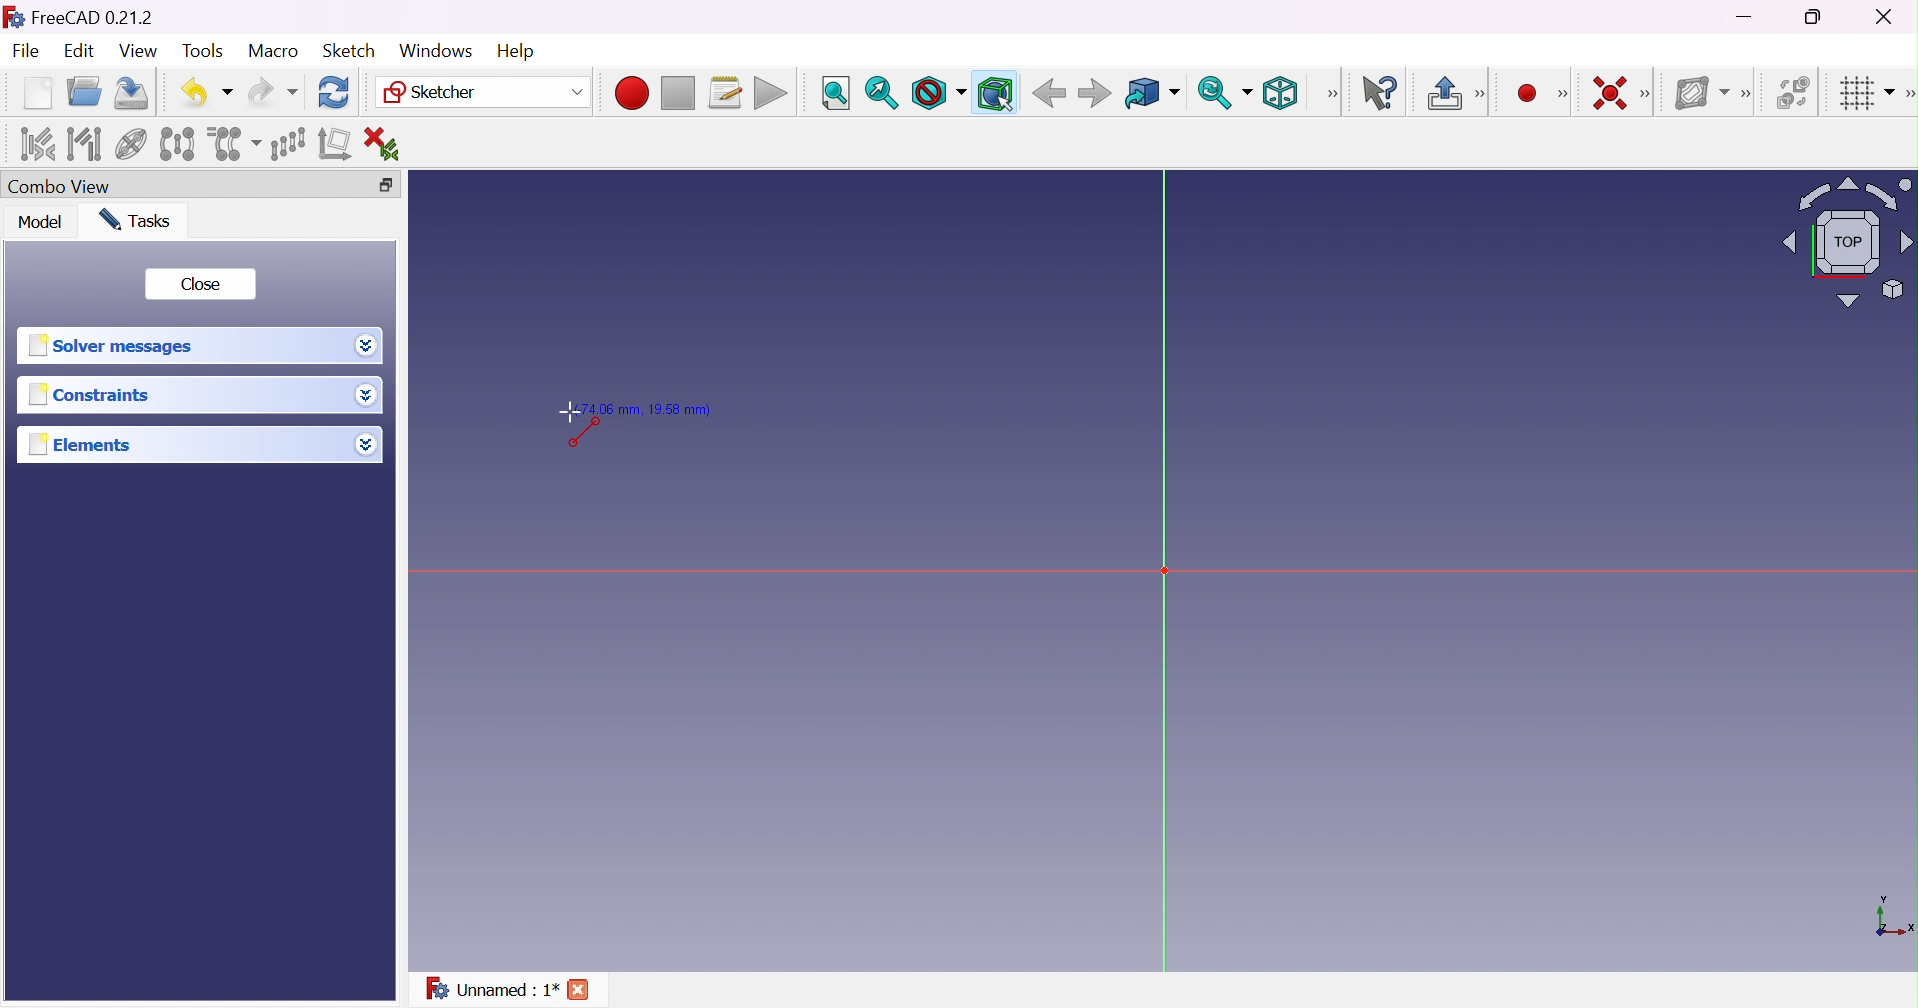  What do you see at coordinates (1795, 93) in the screenshot?
I see `Switch virtual space` at bounding box center [1795, 93].